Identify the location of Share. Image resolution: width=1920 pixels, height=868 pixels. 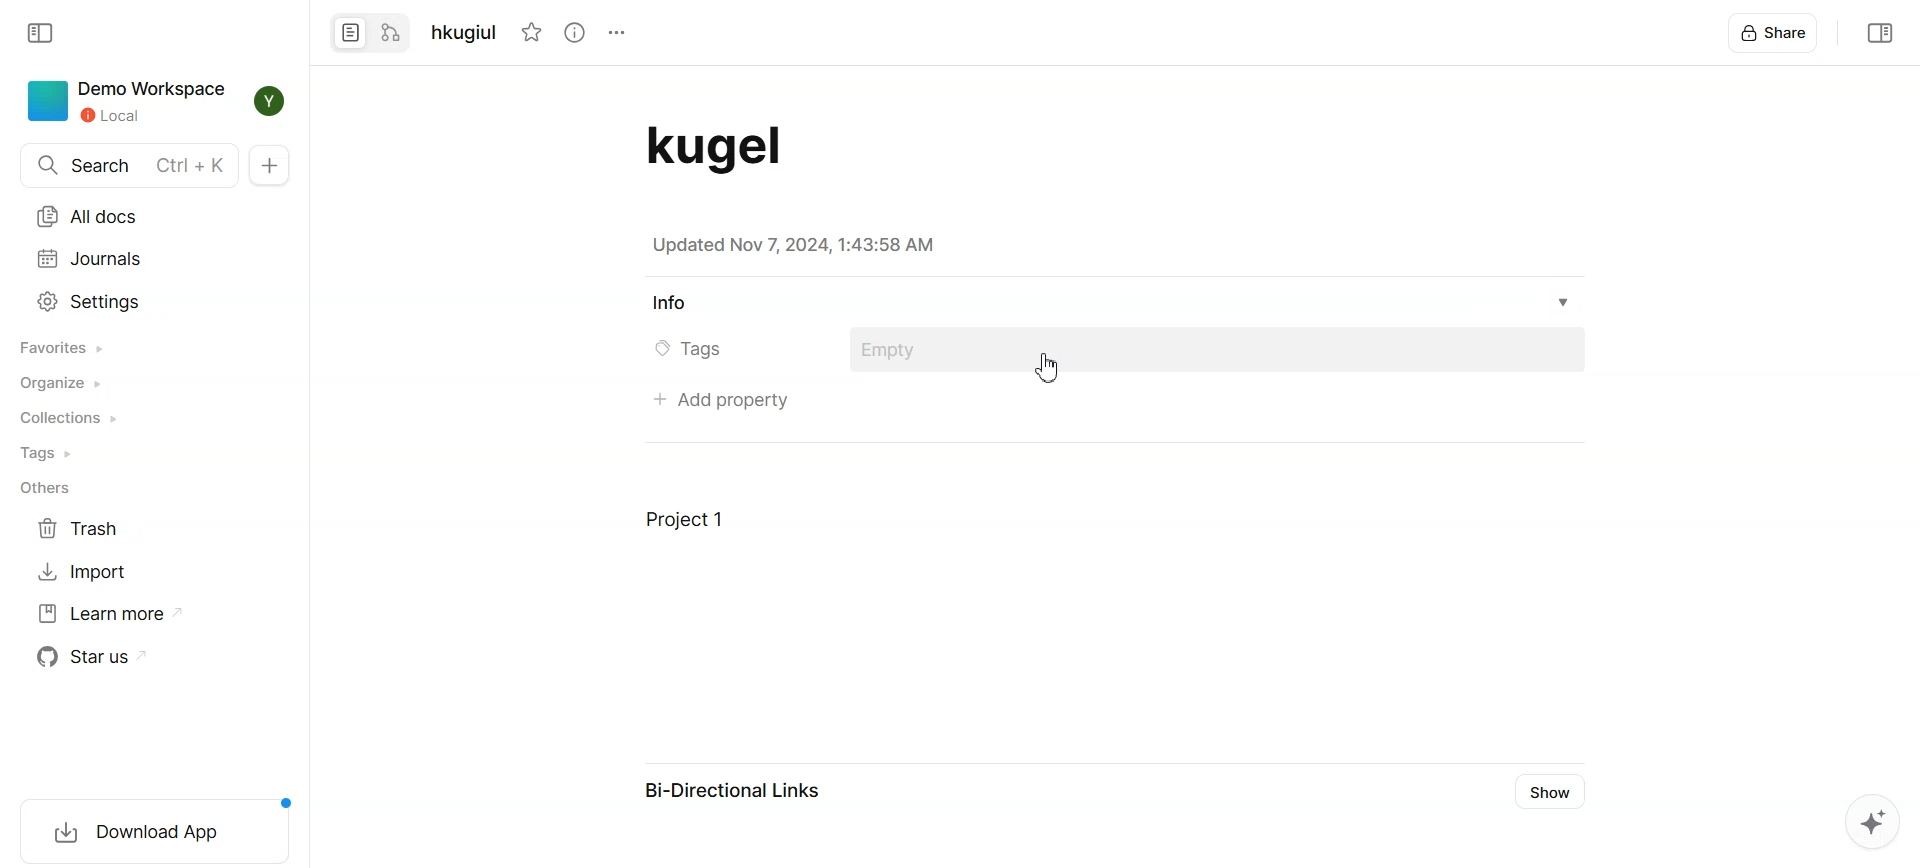
(1775, 33).